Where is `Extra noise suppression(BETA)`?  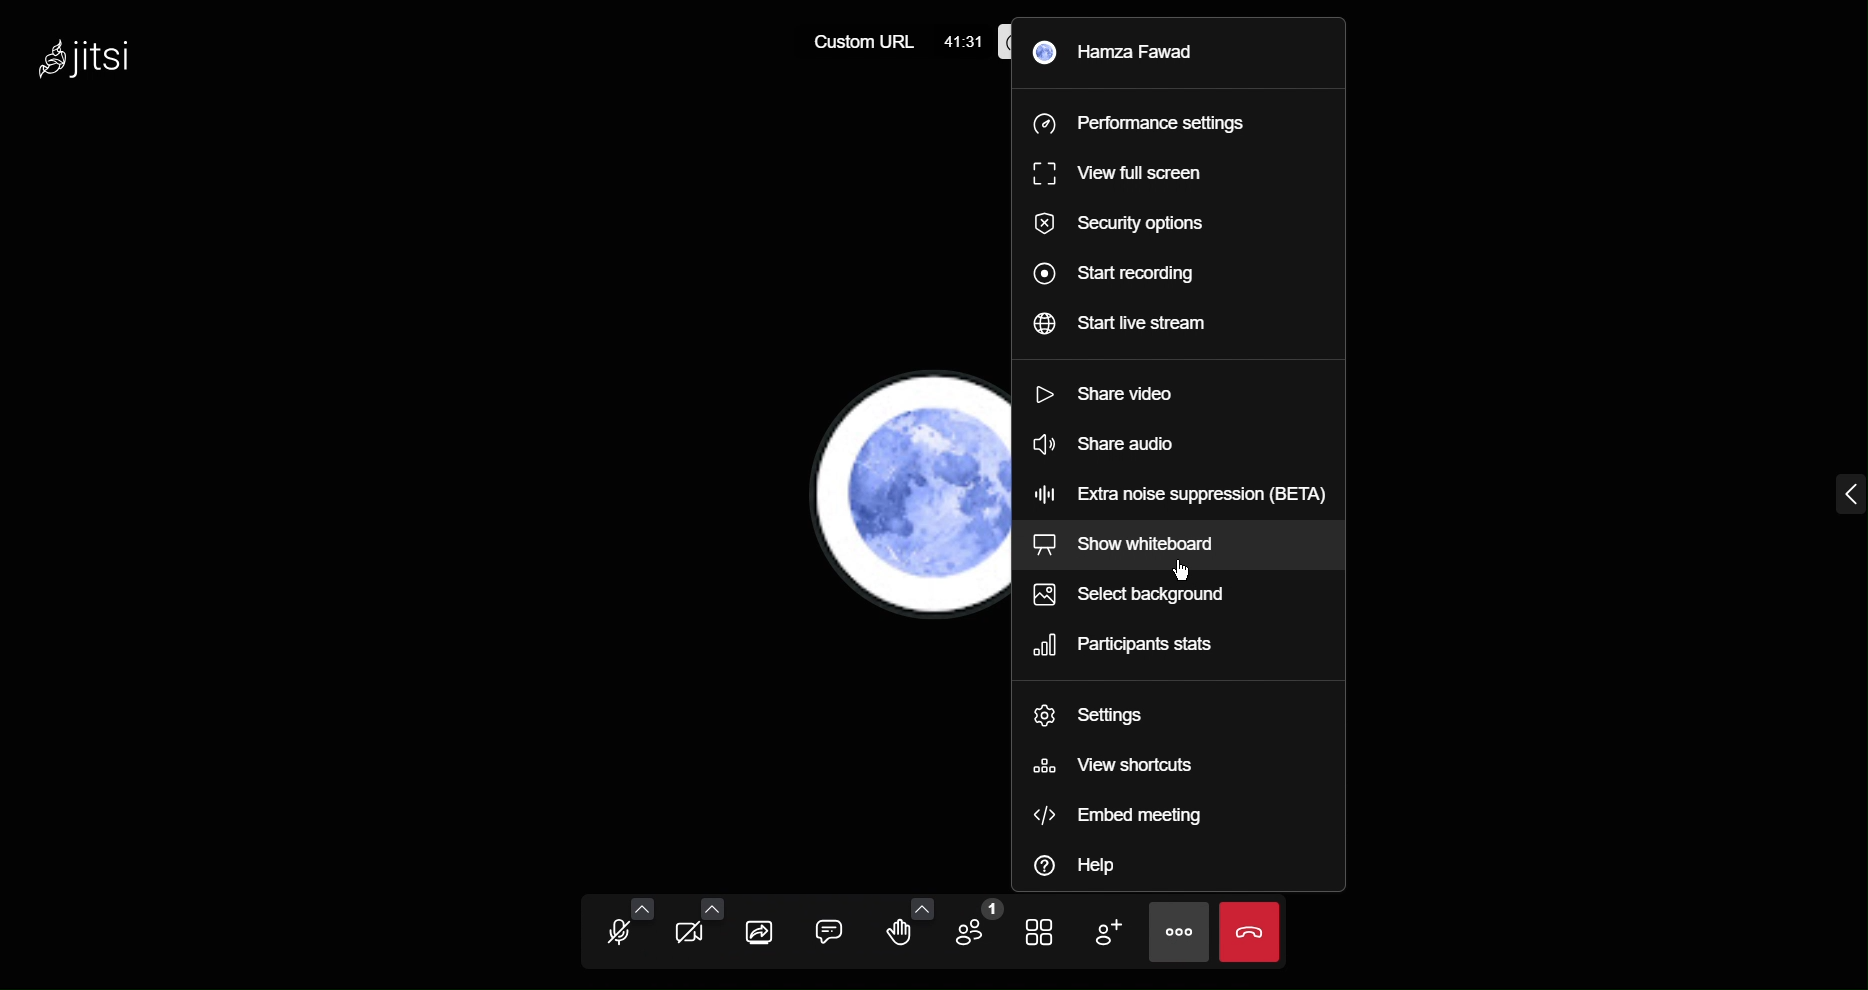
Extra noise suppression(BETA) is located at coordinates (1181, 491).